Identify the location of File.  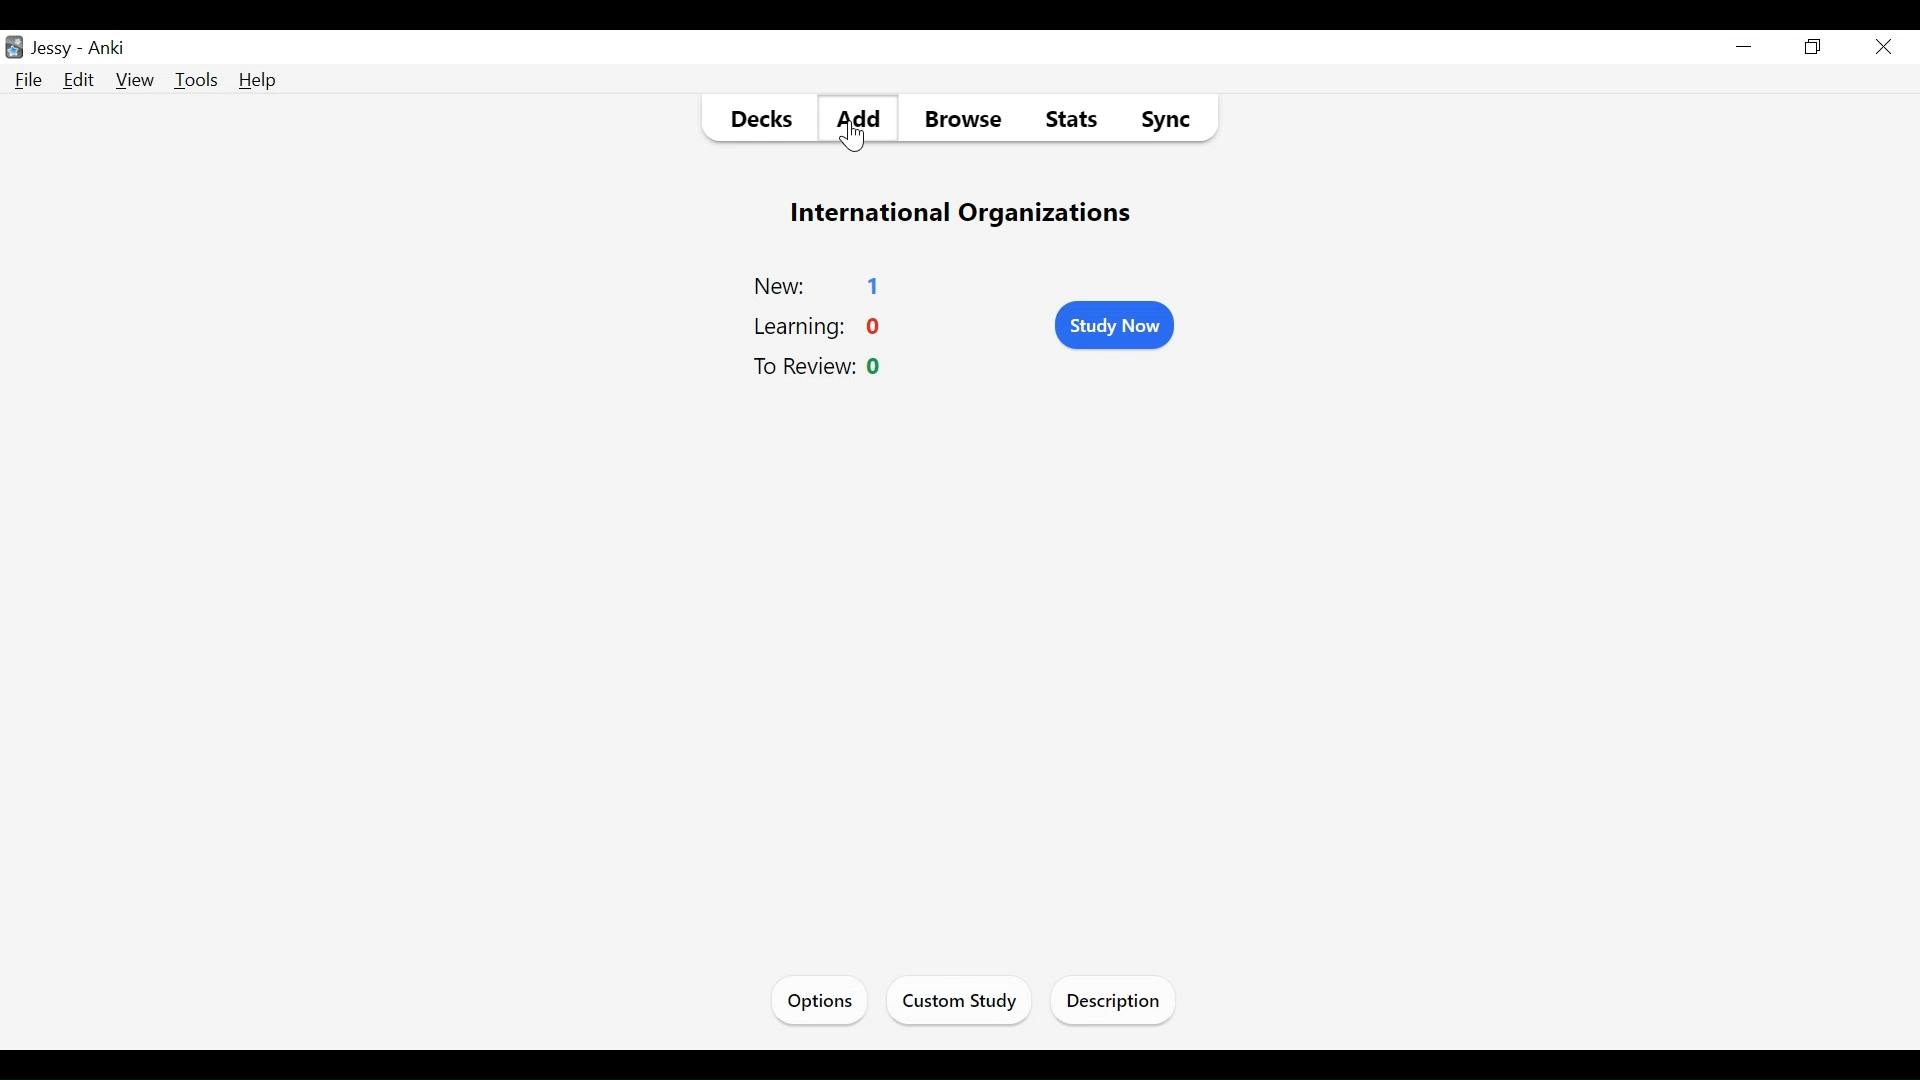
(29, 81).